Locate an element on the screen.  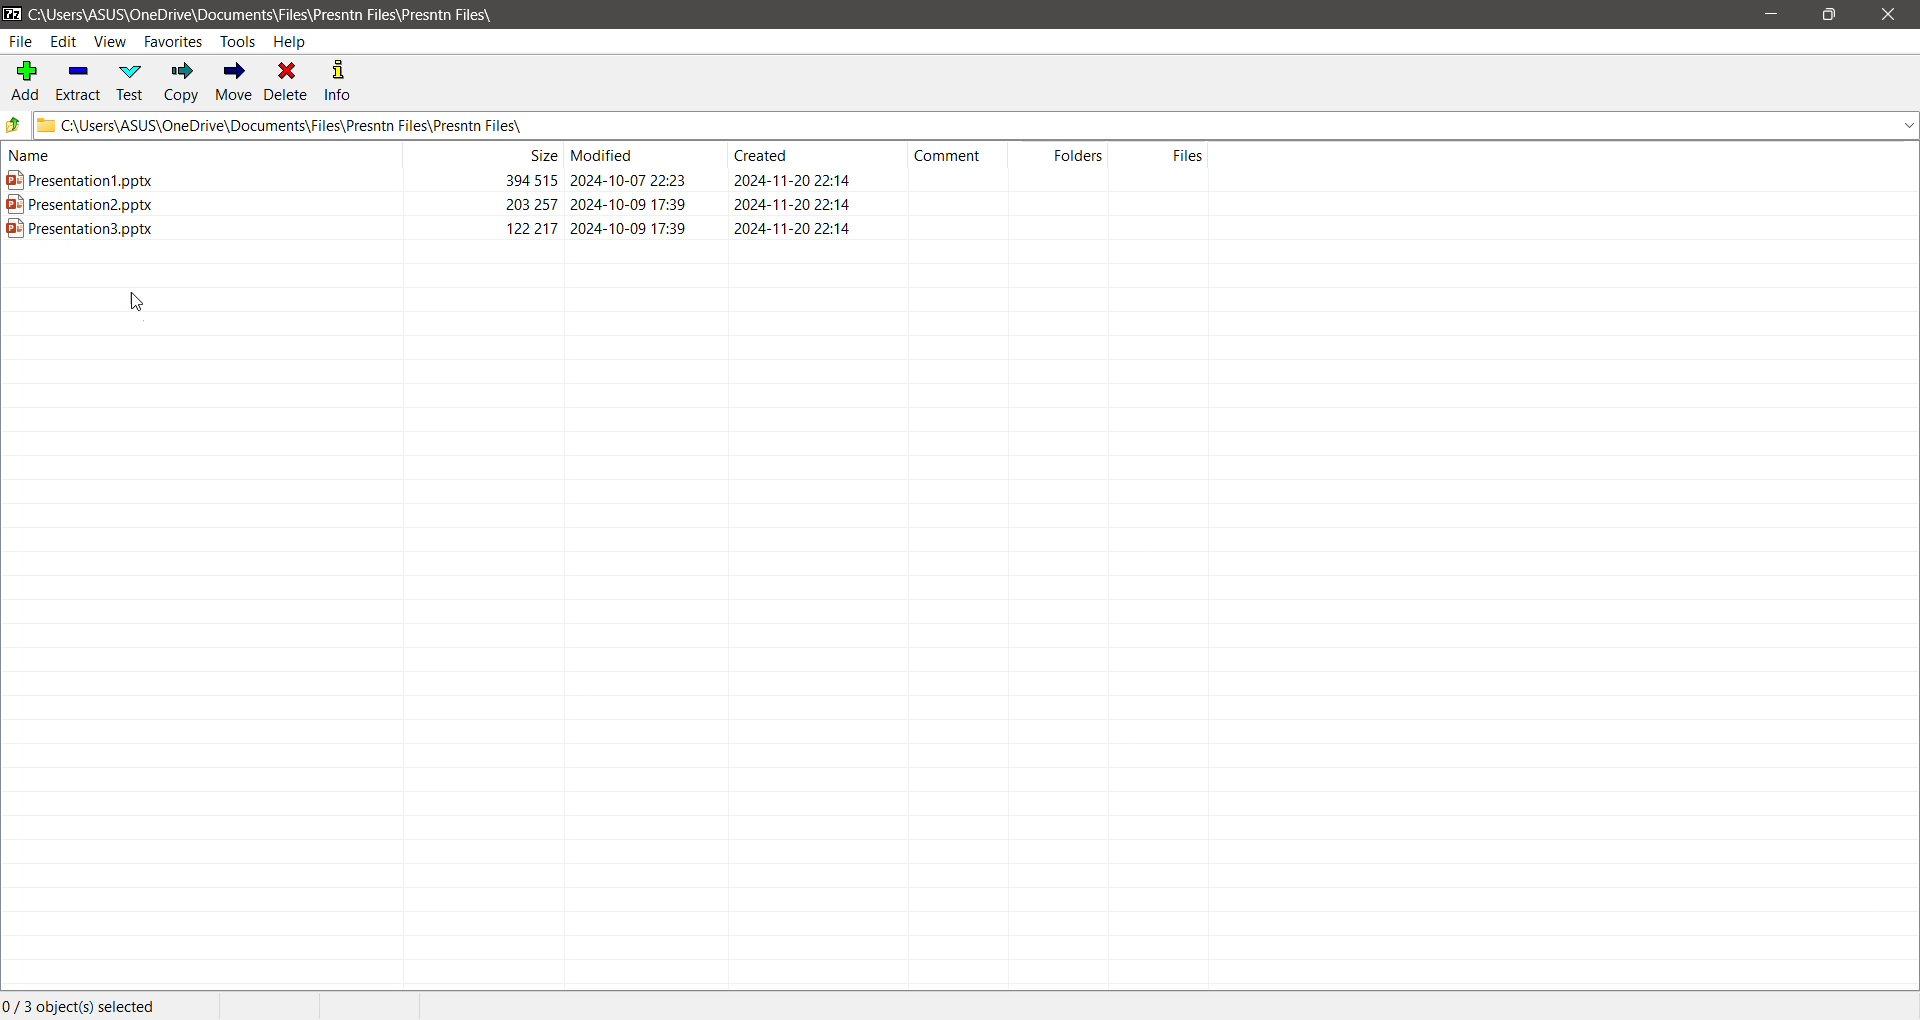
Current selection status is located at coordinates (91, 1005).